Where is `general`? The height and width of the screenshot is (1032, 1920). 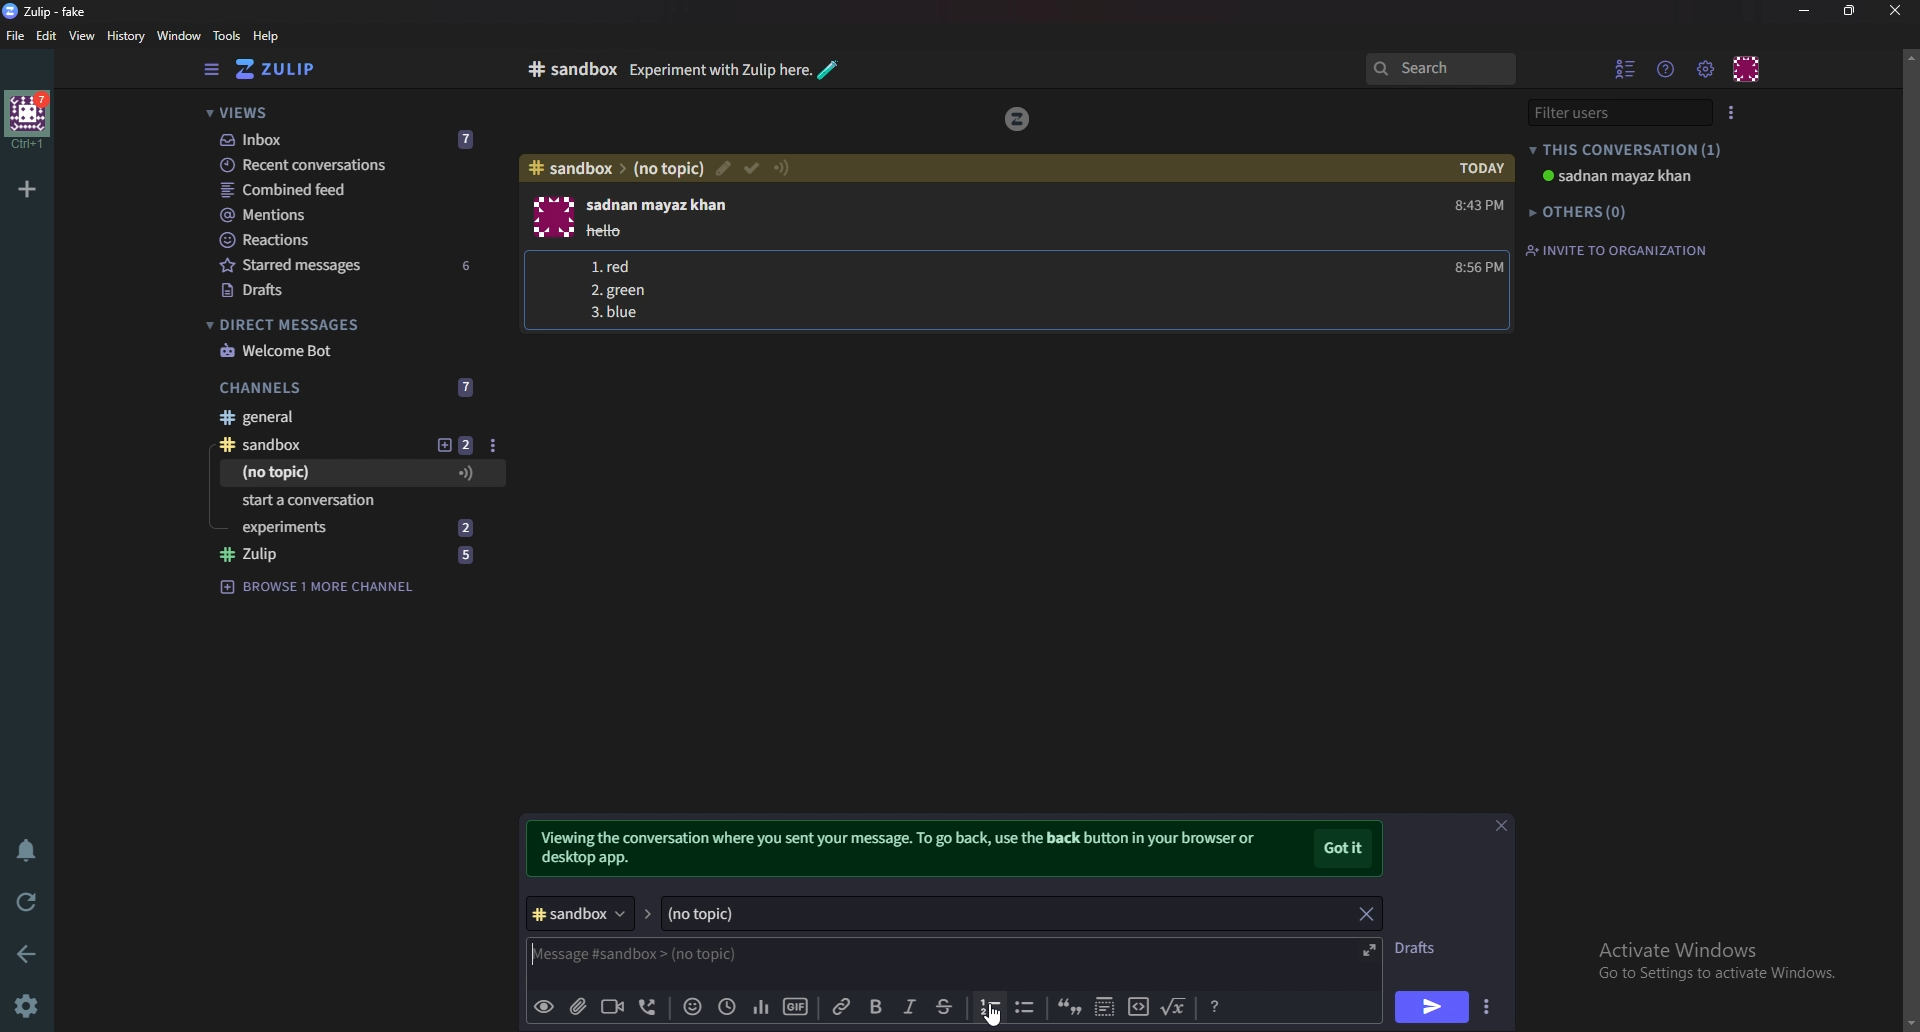
general is located at coordinates (349, 419).